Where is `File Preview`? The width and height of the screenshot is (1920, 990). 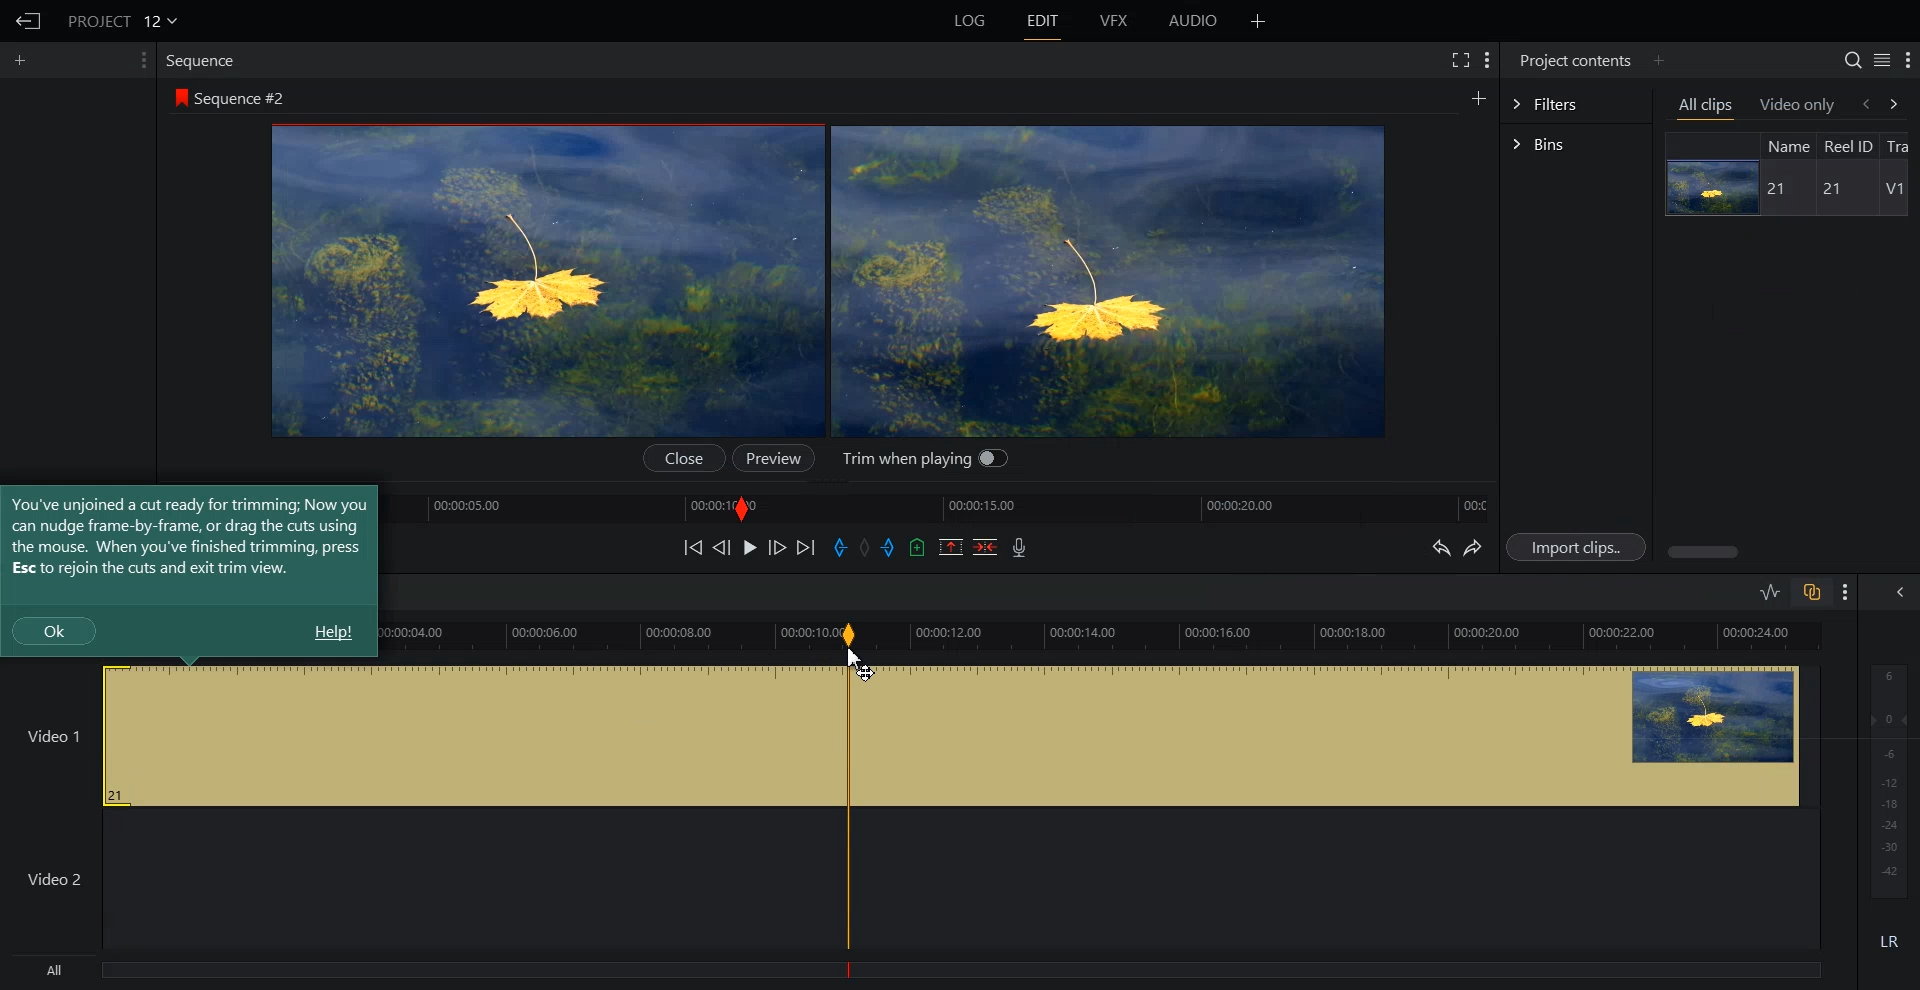 File Preview is located at coordinates (551, 281).